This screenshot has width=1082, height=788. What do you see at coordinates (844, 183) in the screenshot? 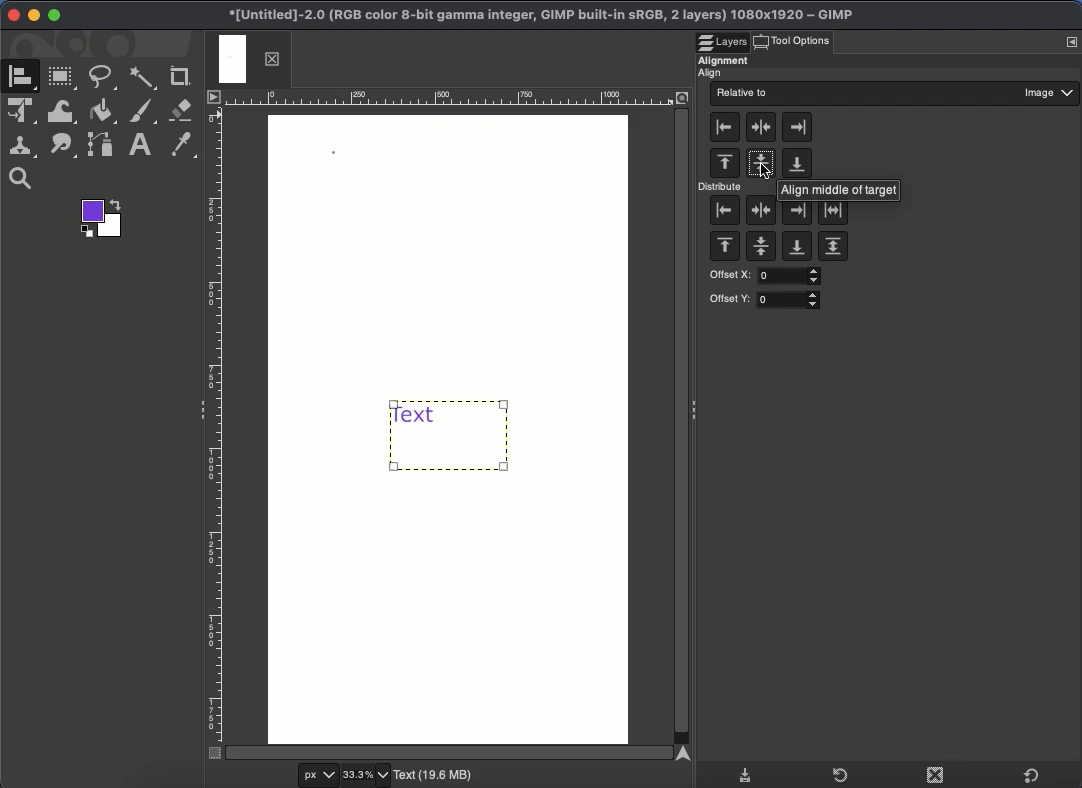
I see `Align middle of target` at bounding box center [844, 183].